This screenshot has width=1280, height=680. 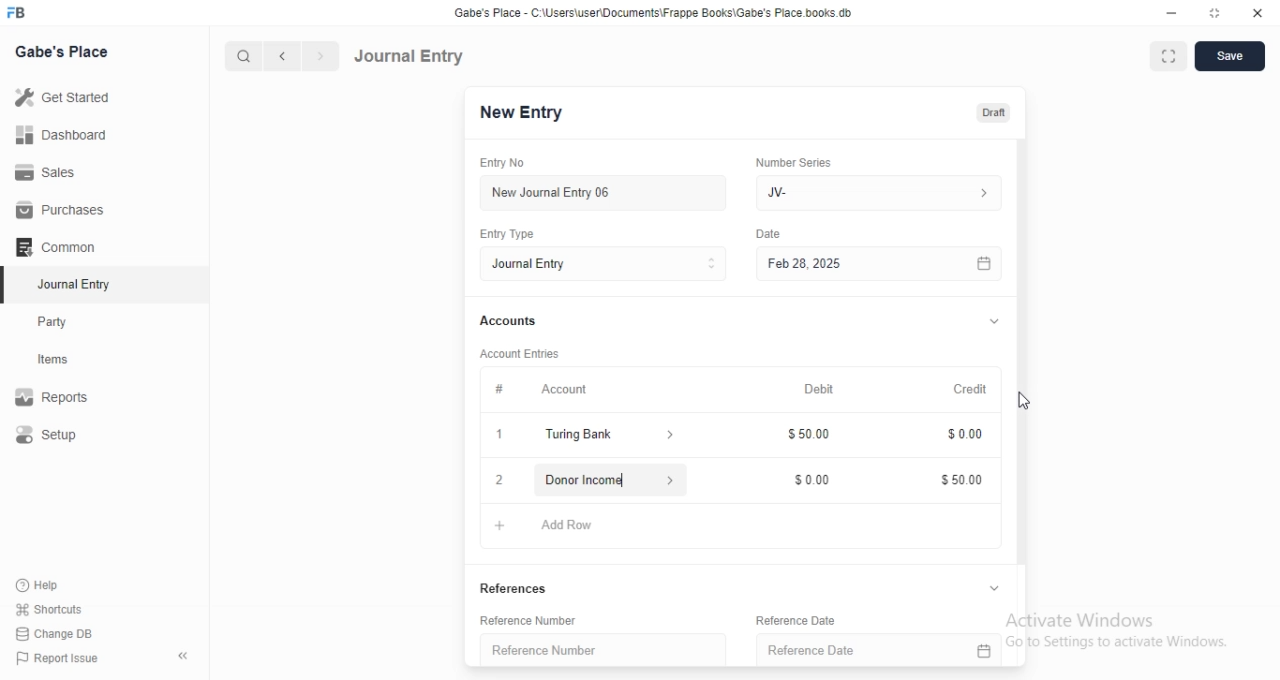 What do you see at coordinates (540, 621) in the screenshot?
I see `Reference Number` at bounding box center [540, 621].